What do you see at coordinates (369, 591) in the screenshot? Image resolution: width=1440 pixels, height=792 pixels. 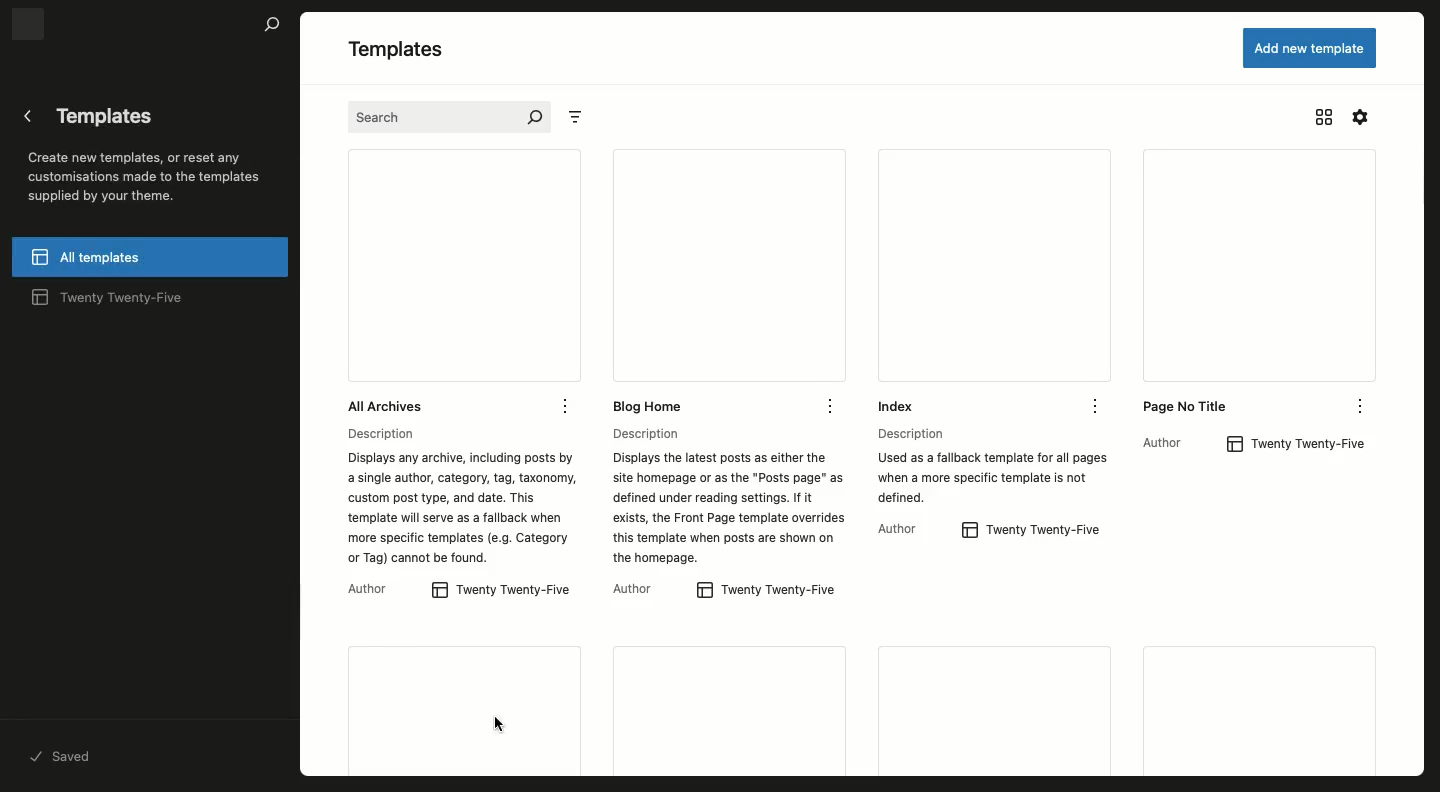 I see `Author` at bounding box center [369, 591].